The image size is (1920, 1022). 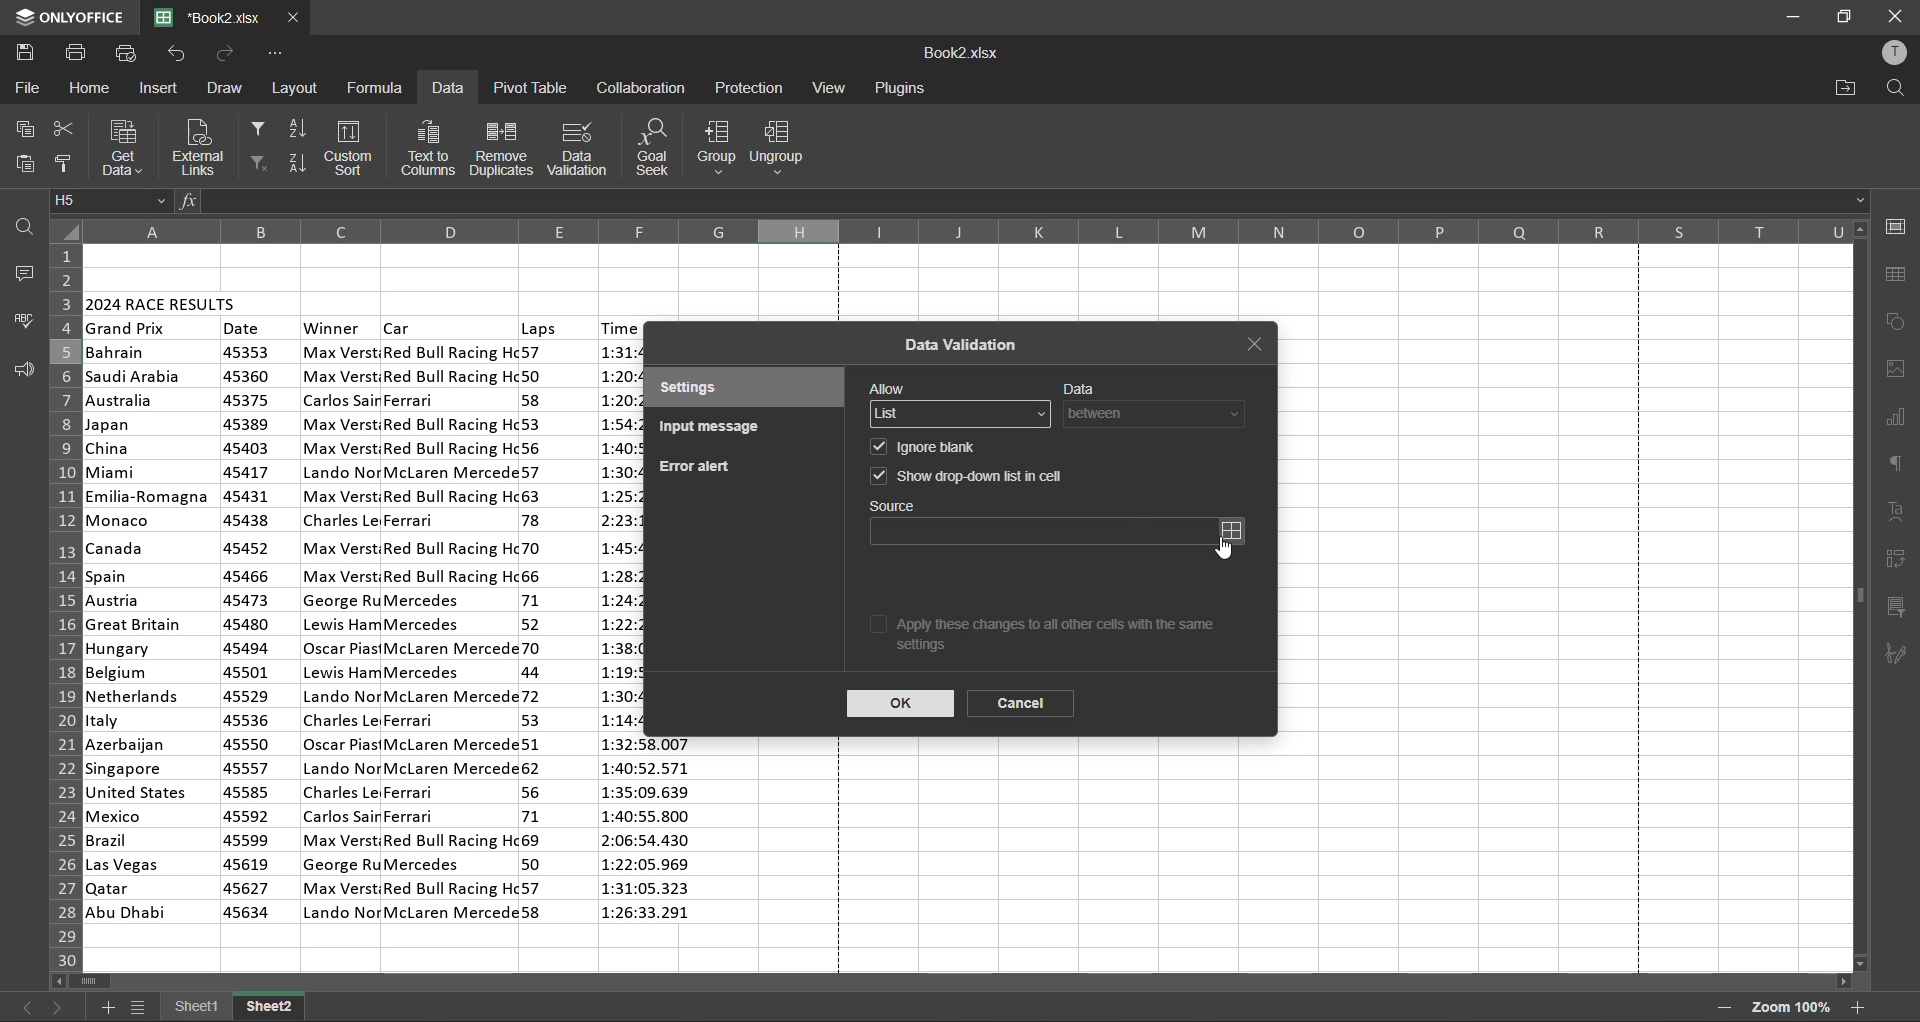 I want to click on sheet names, so click(x=234, y=1009).